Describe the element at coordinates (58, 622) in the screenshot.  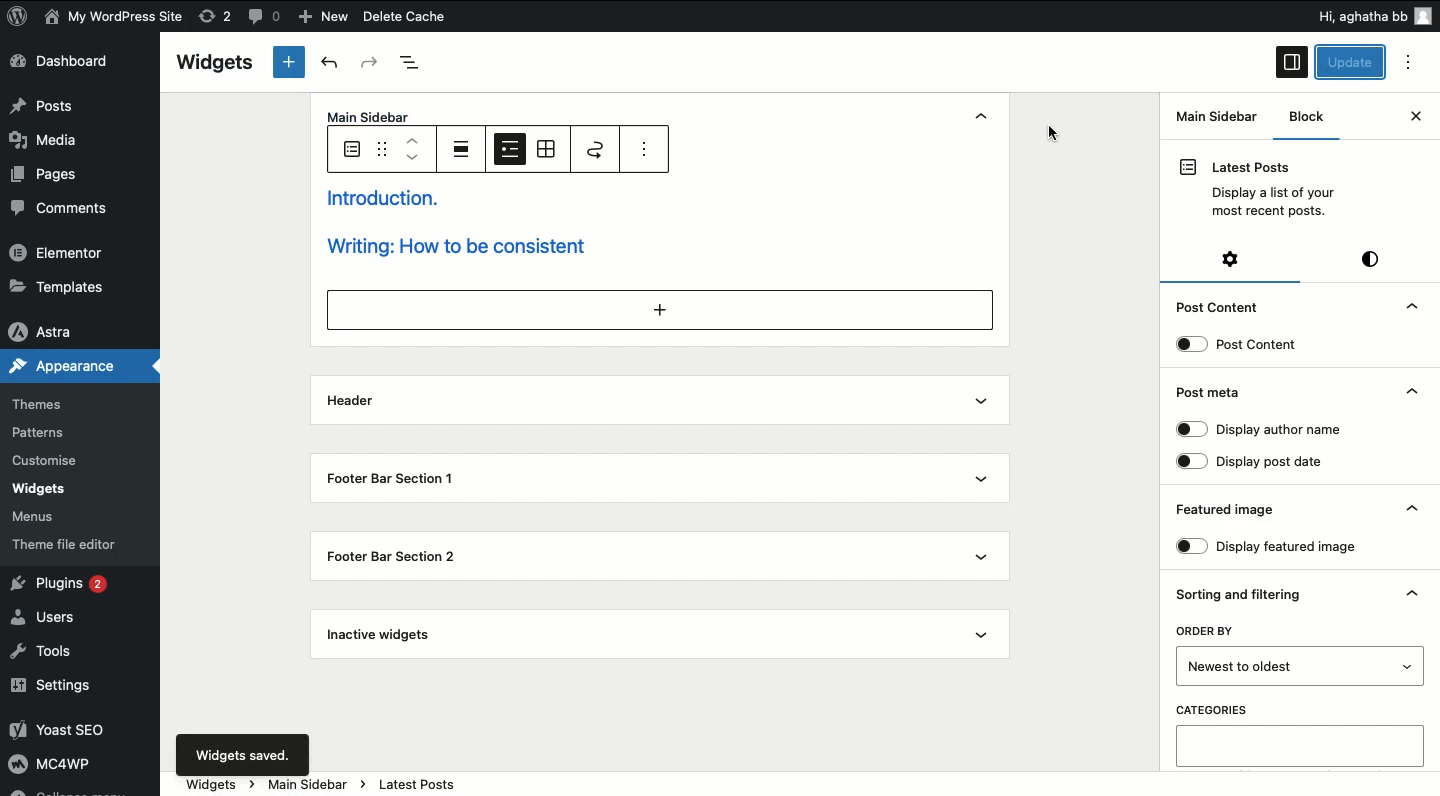
I see `Users` at that location.